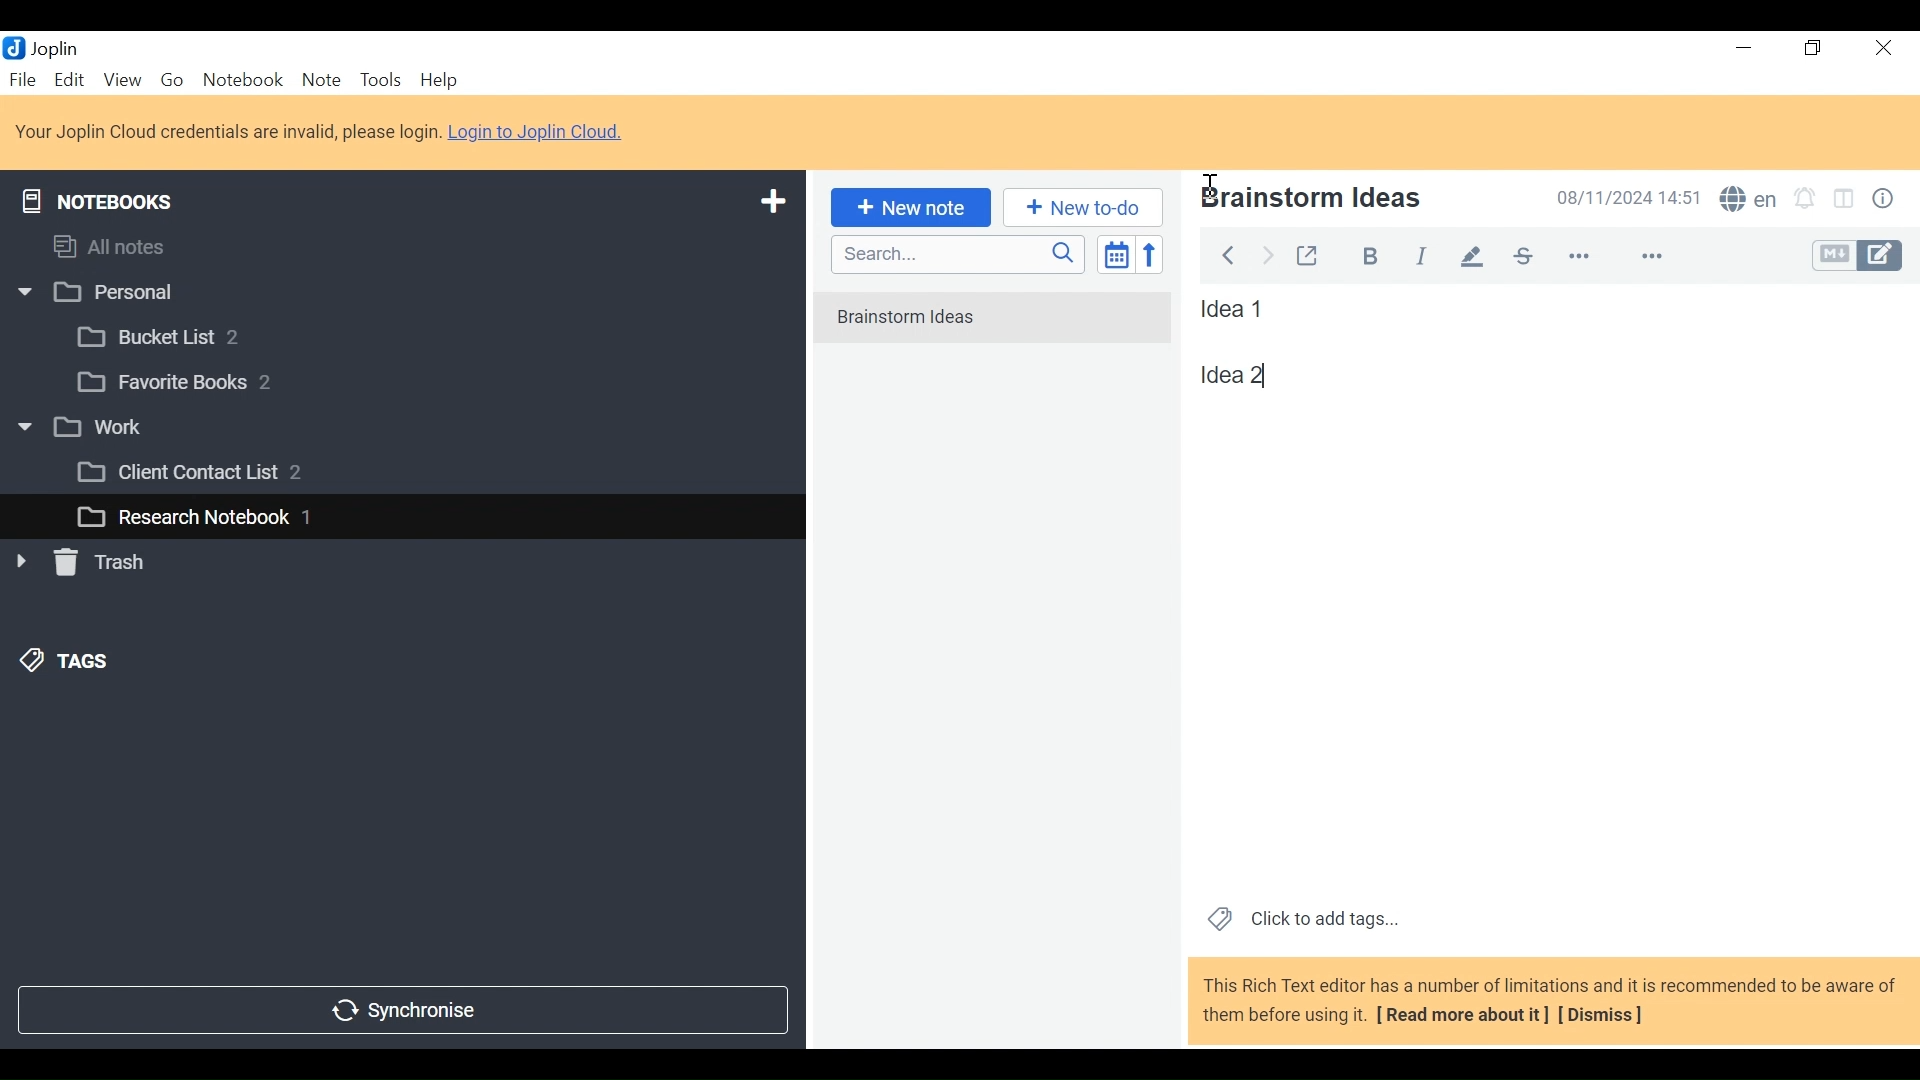  I want to click on [3 Favorite Books 2, so click(191, 383).